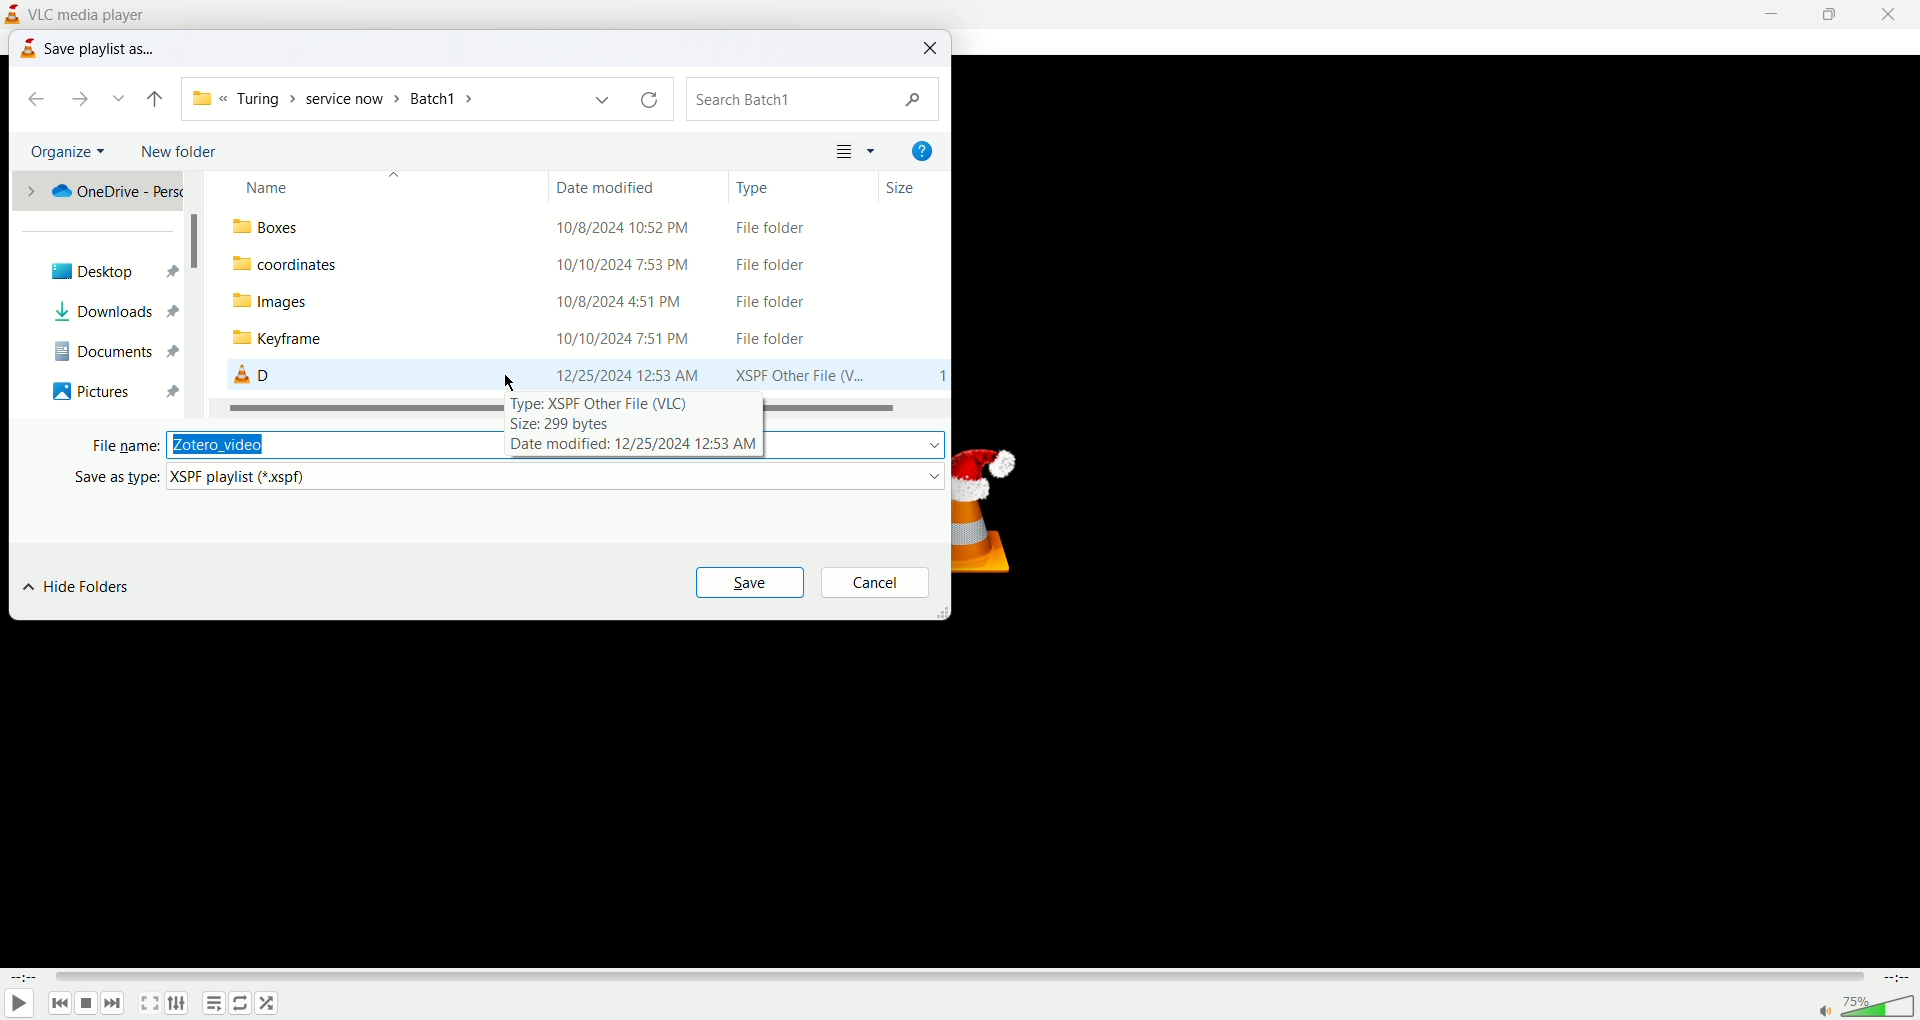  Describe the element at coordinates (239, 1003) in the screenshot. I see `toggle loop` at that location.